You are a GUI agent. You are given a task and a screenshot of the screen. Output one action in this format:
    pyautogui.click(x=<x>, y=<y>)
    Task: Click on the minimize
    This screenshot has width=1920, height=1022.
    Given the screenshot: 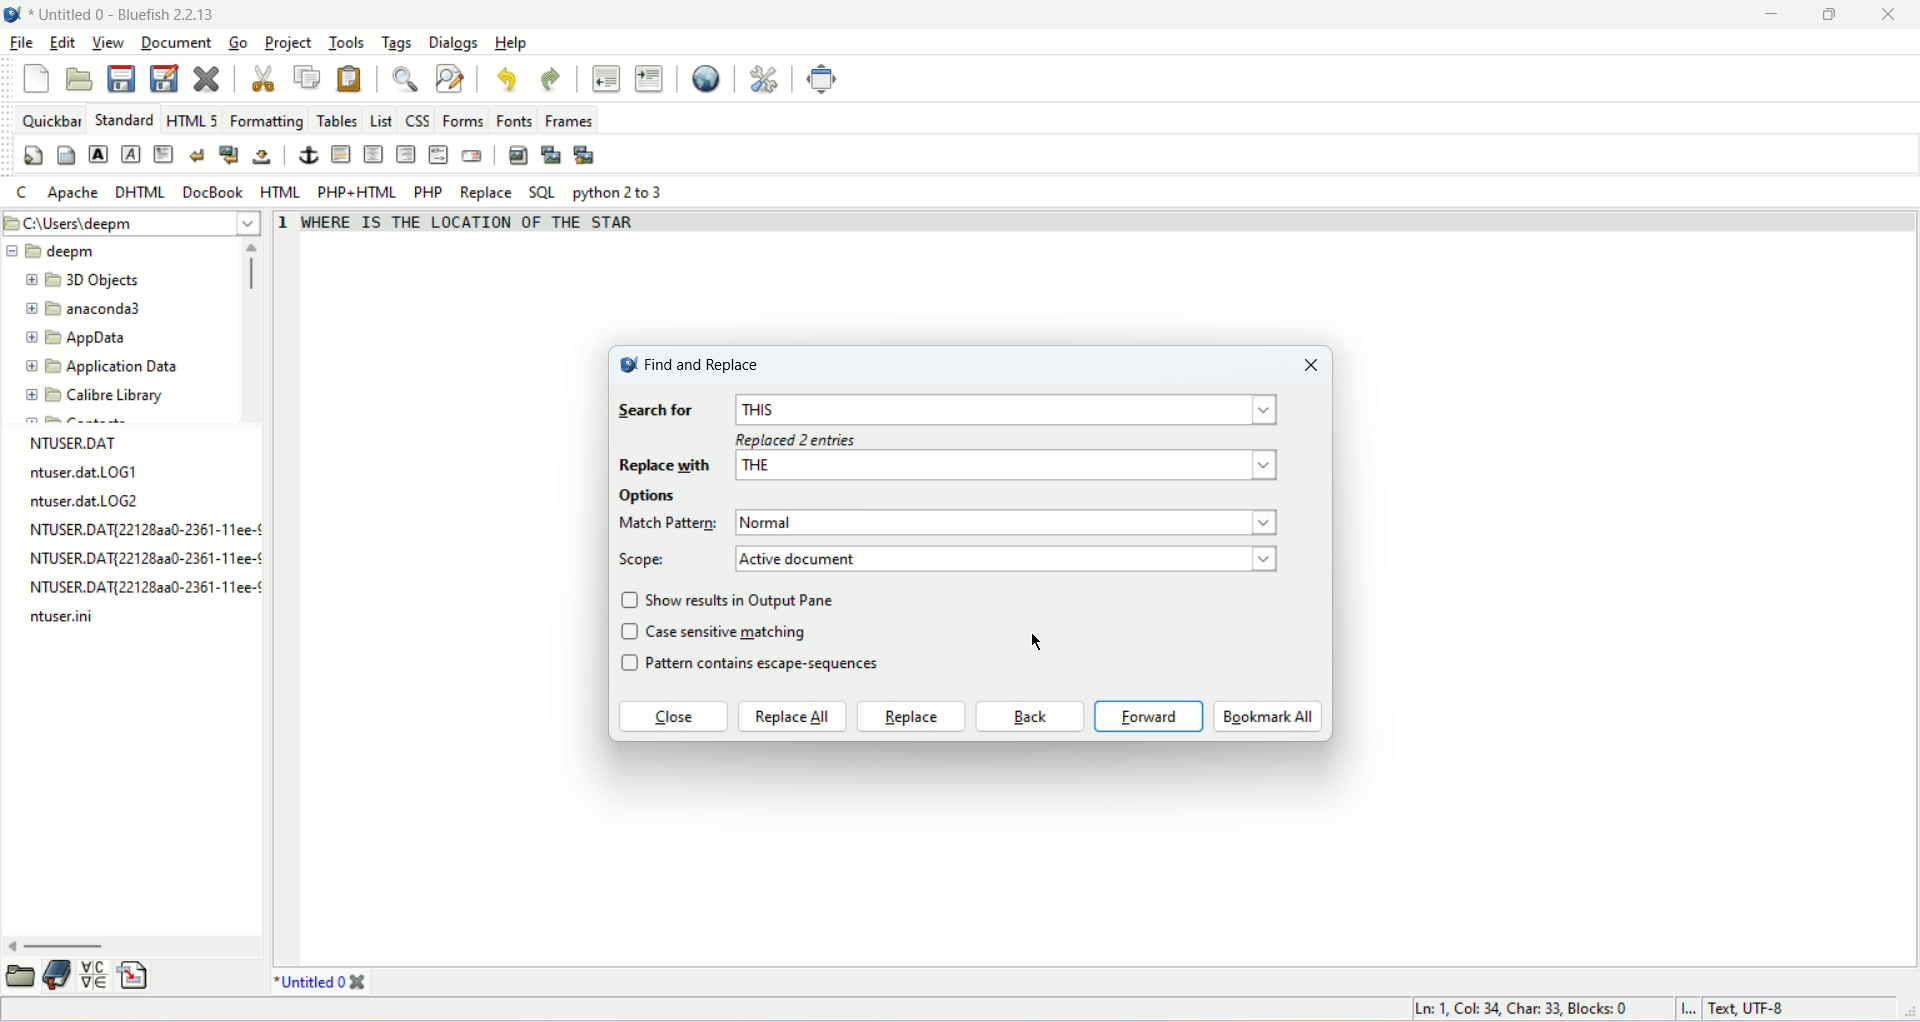 What is the action you would take?
    pyautogui.click(x=1777, y=13)
    